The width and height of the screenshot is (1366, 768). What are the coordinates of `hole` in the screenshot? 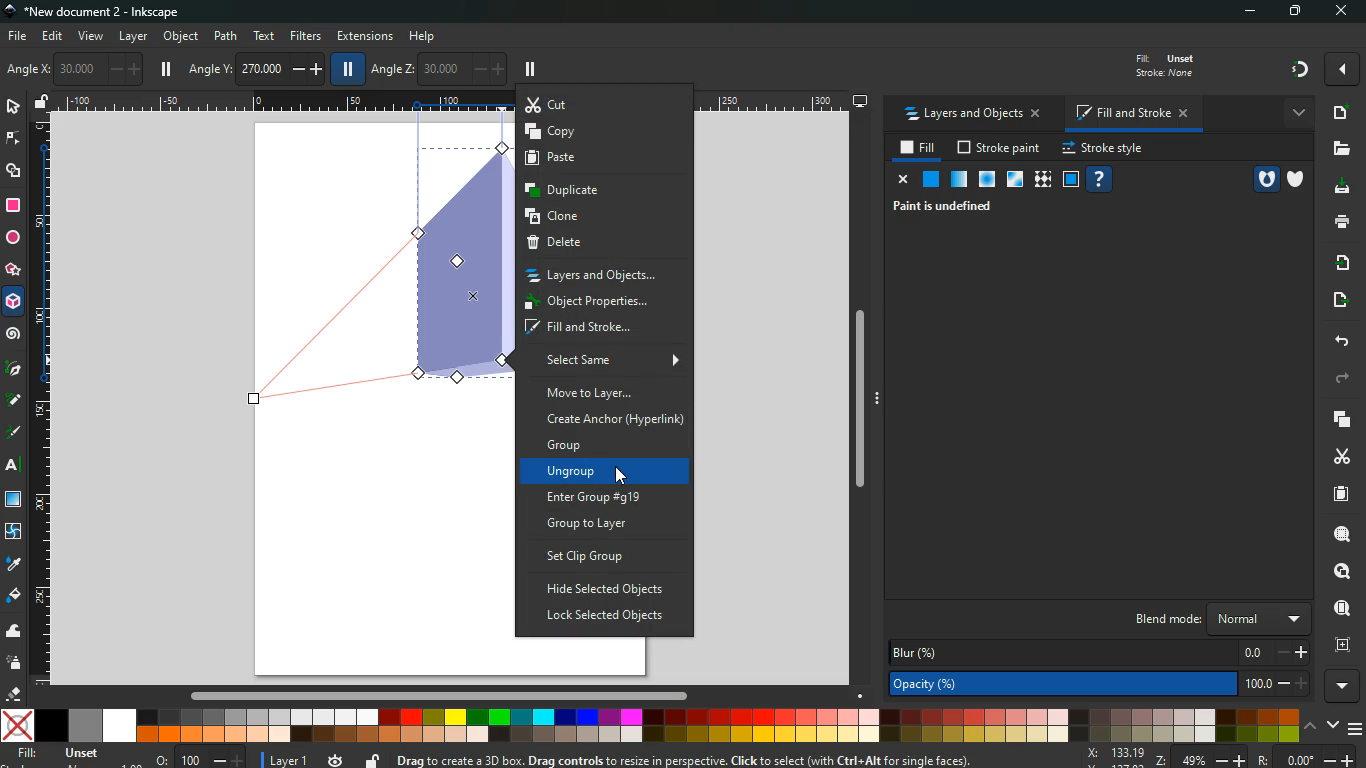 It's located at (1265, 179).